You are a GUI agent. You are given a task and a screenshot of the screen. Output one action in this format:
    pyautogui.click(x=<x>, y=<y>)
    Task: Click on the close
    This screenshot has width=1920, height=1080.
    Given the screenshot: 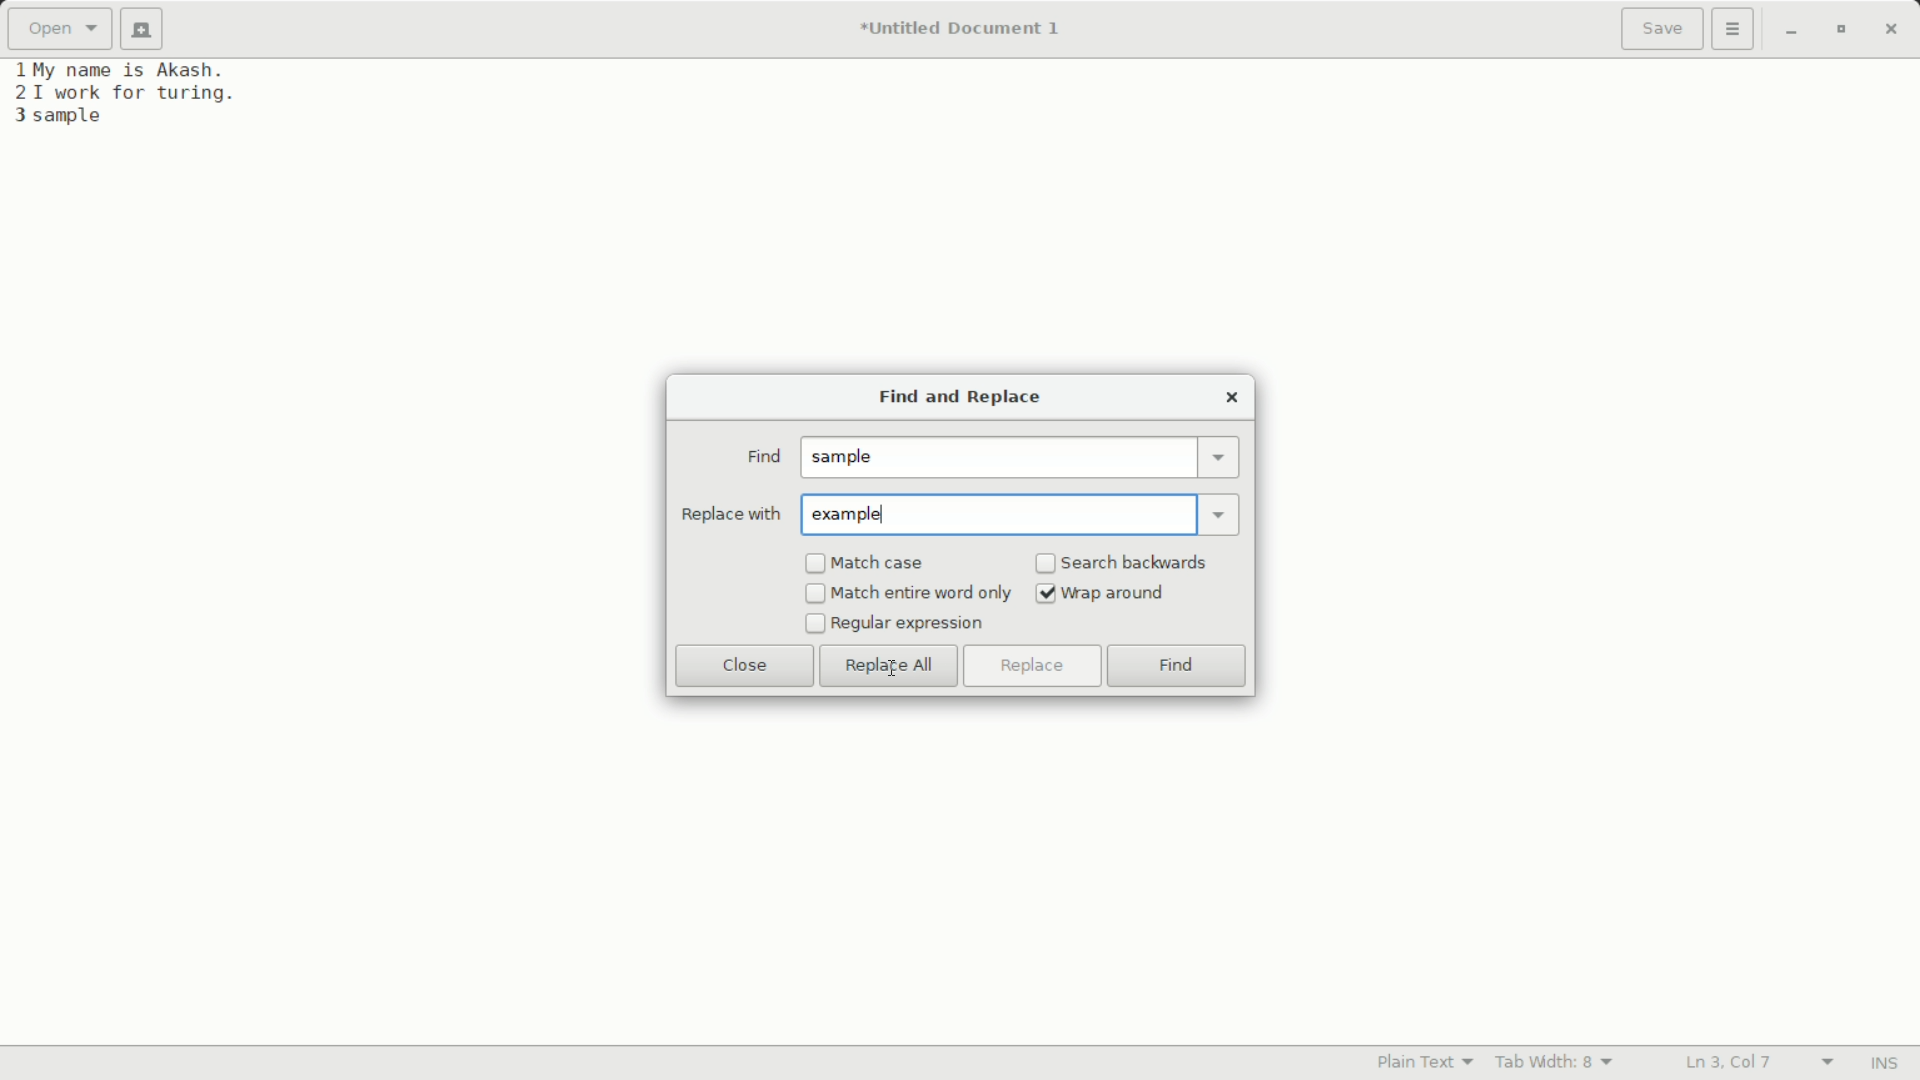 What is the action you would take?
    pyautogui.click(x=1232, y=397)
    